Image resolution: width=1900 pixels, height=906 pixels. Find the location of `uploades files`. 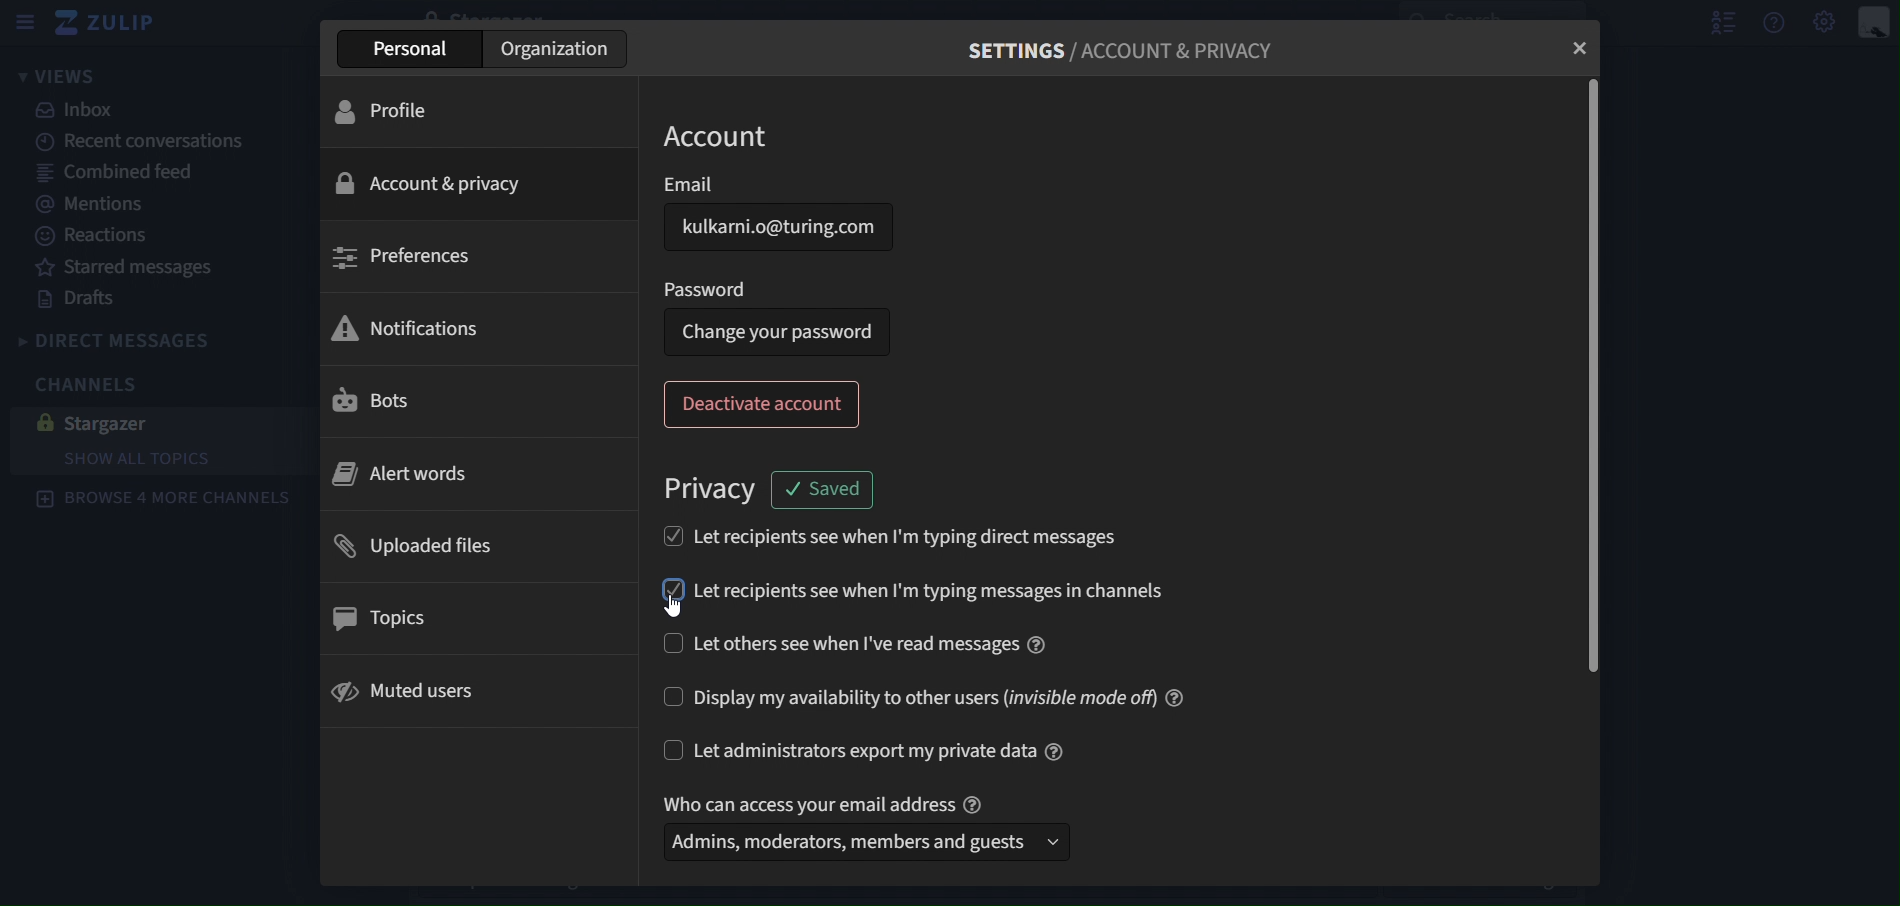

uploades files is located at coordinates (419, 545).